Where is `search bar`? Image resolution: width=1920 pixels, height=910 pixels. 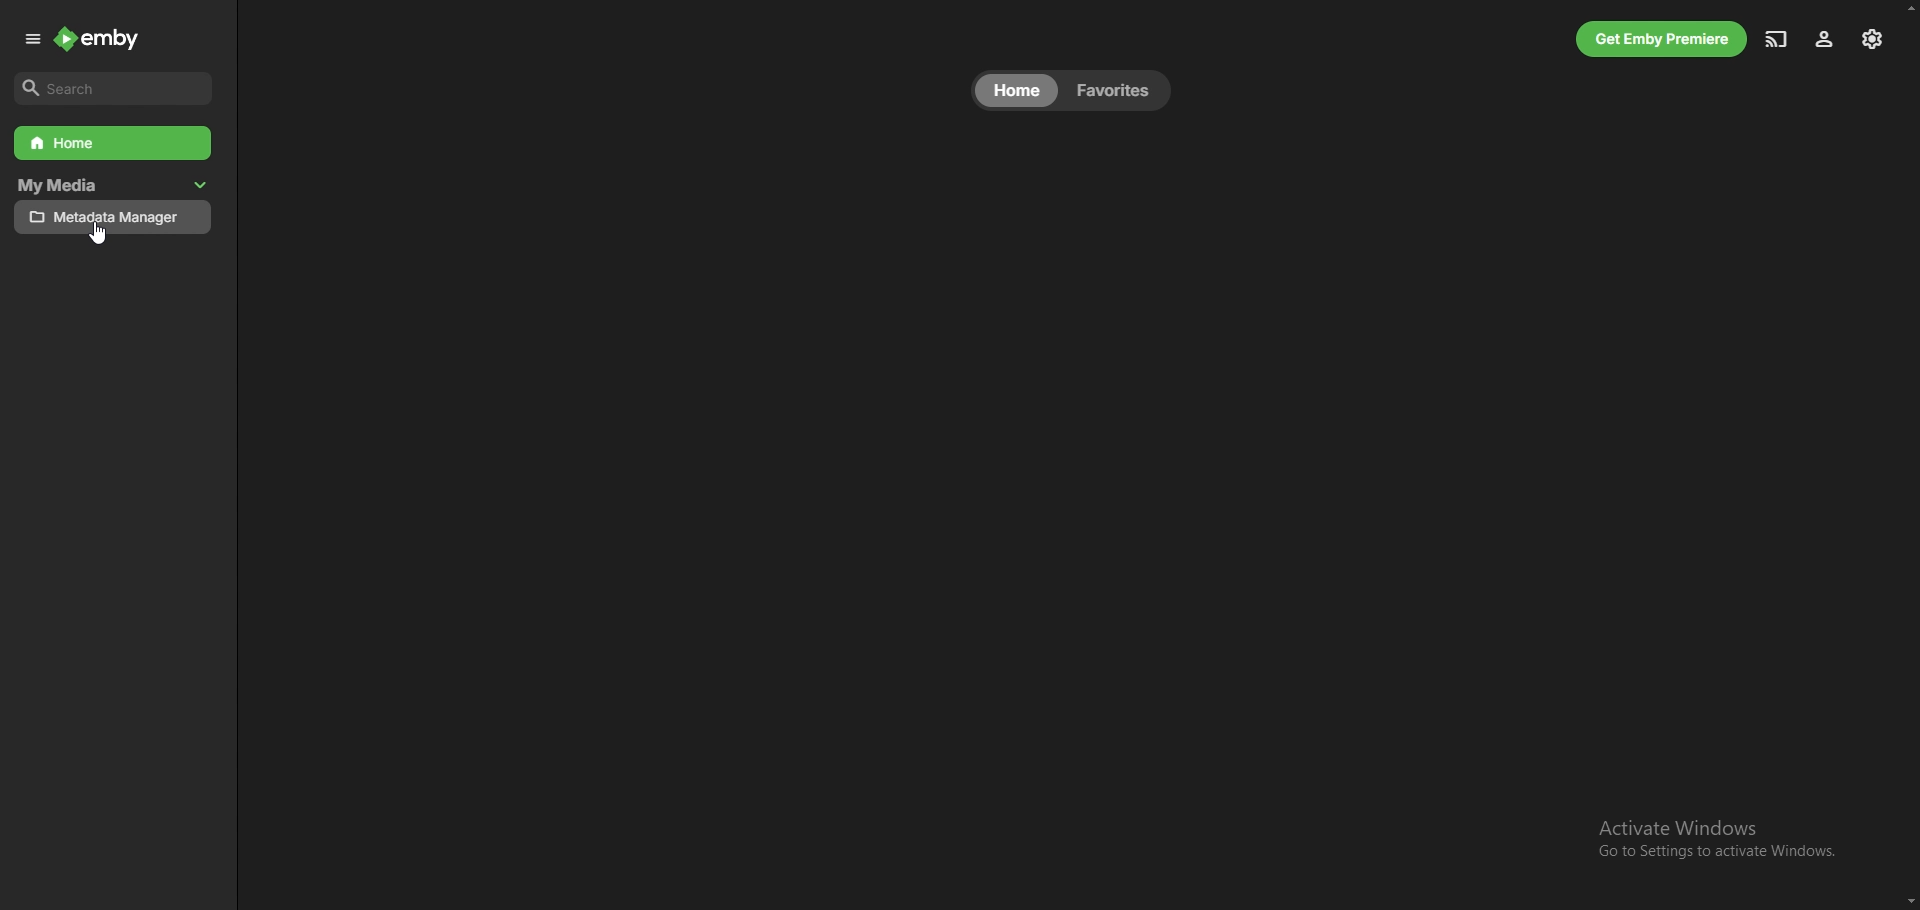 search bar is located at coordinates (114, 89).